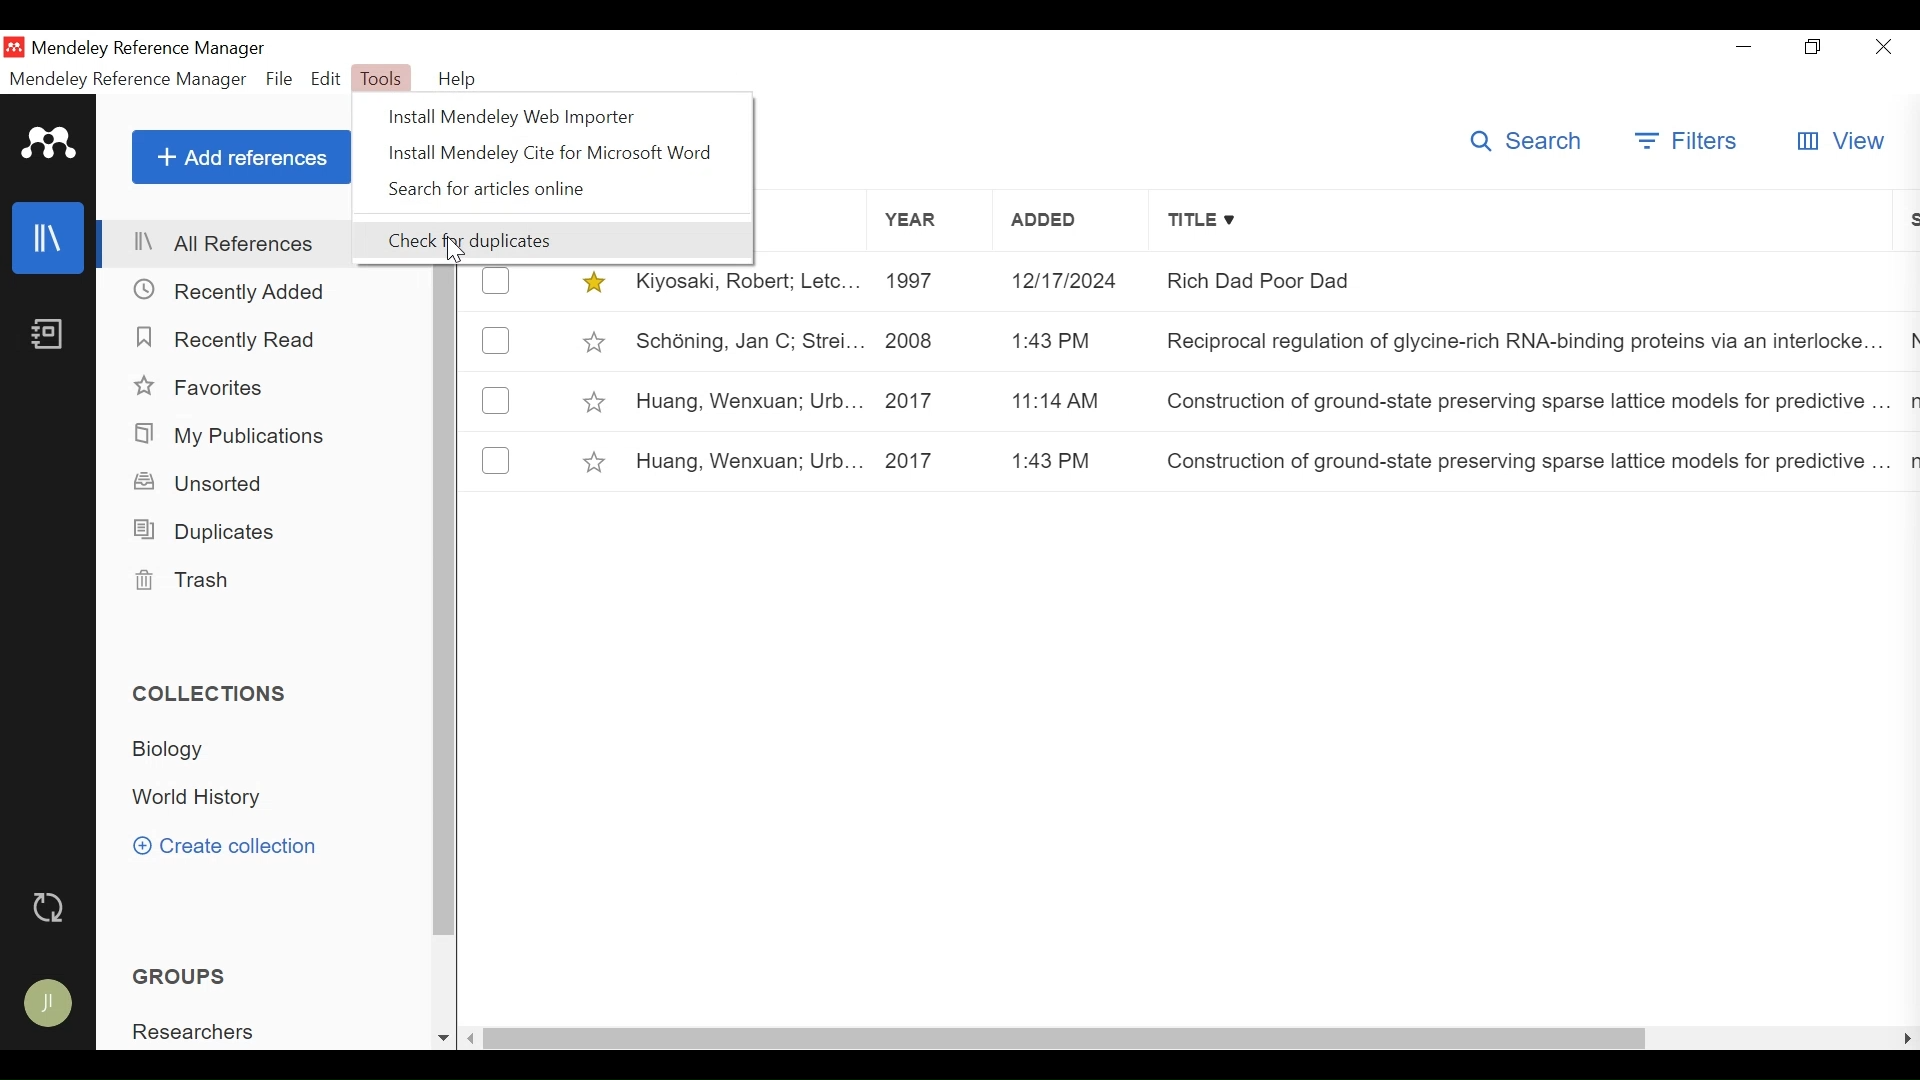  Describe the element at coordinates (495, 280) in the screenshot. I see `(un)select` at that location.